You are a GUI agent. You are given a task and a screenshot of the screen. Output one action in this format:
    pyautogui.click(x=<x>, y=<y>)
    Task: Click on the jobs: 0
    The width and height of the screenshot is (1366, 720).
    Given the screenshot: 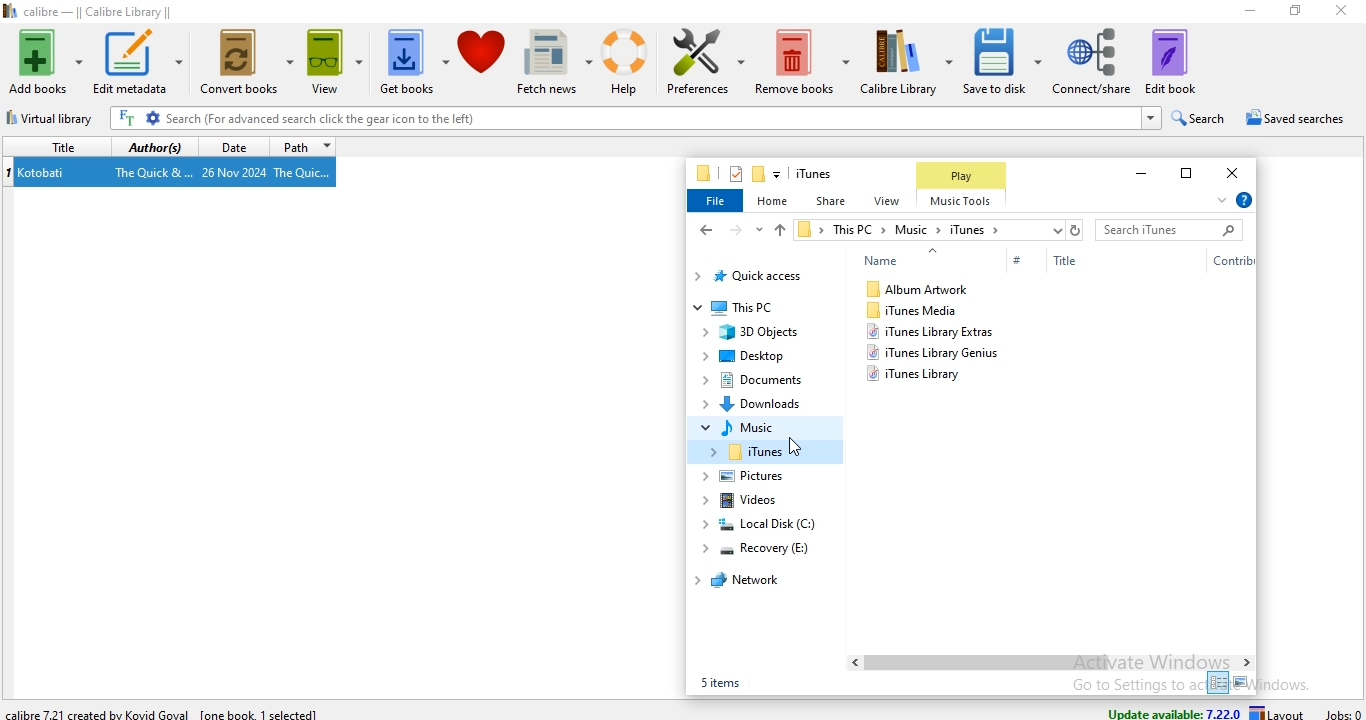 What is the action you would take?
    pyautogui.click(x=1343, y=711)
    